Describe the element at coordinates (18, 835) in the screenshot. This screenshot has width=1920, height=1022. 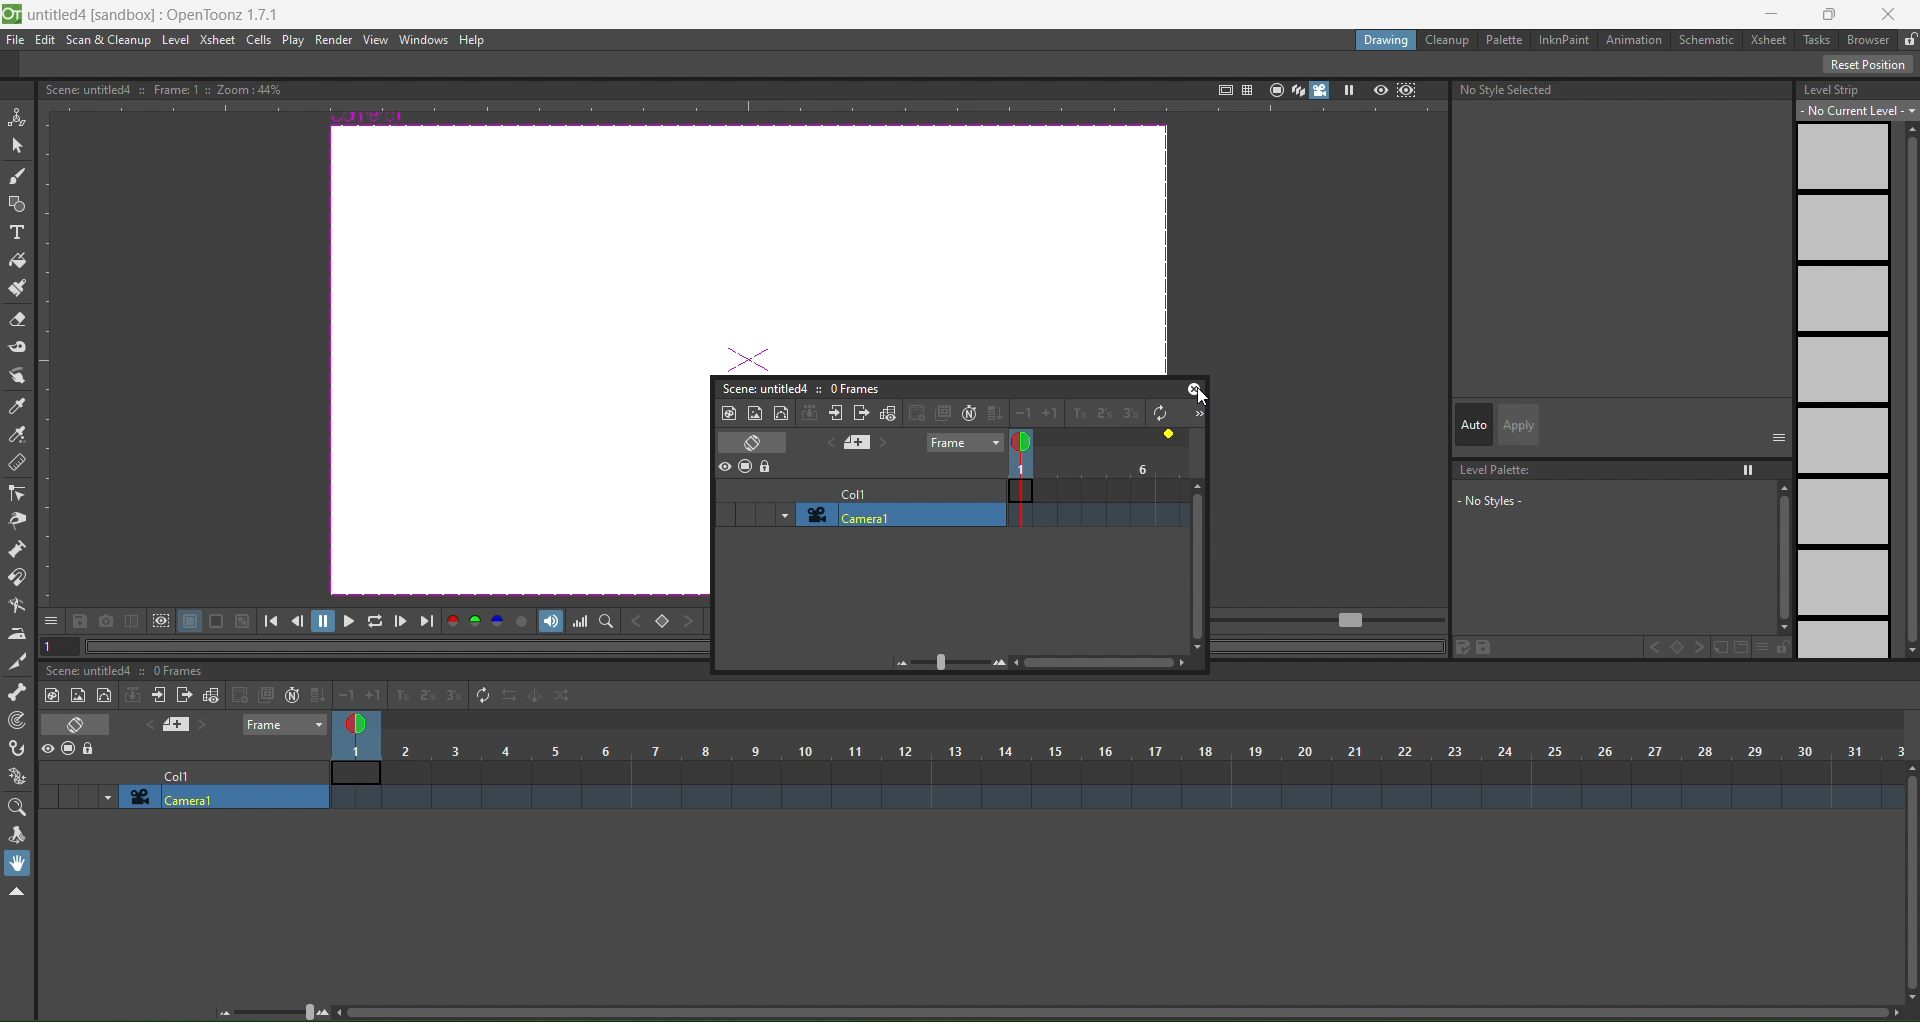
I see `` at that location.